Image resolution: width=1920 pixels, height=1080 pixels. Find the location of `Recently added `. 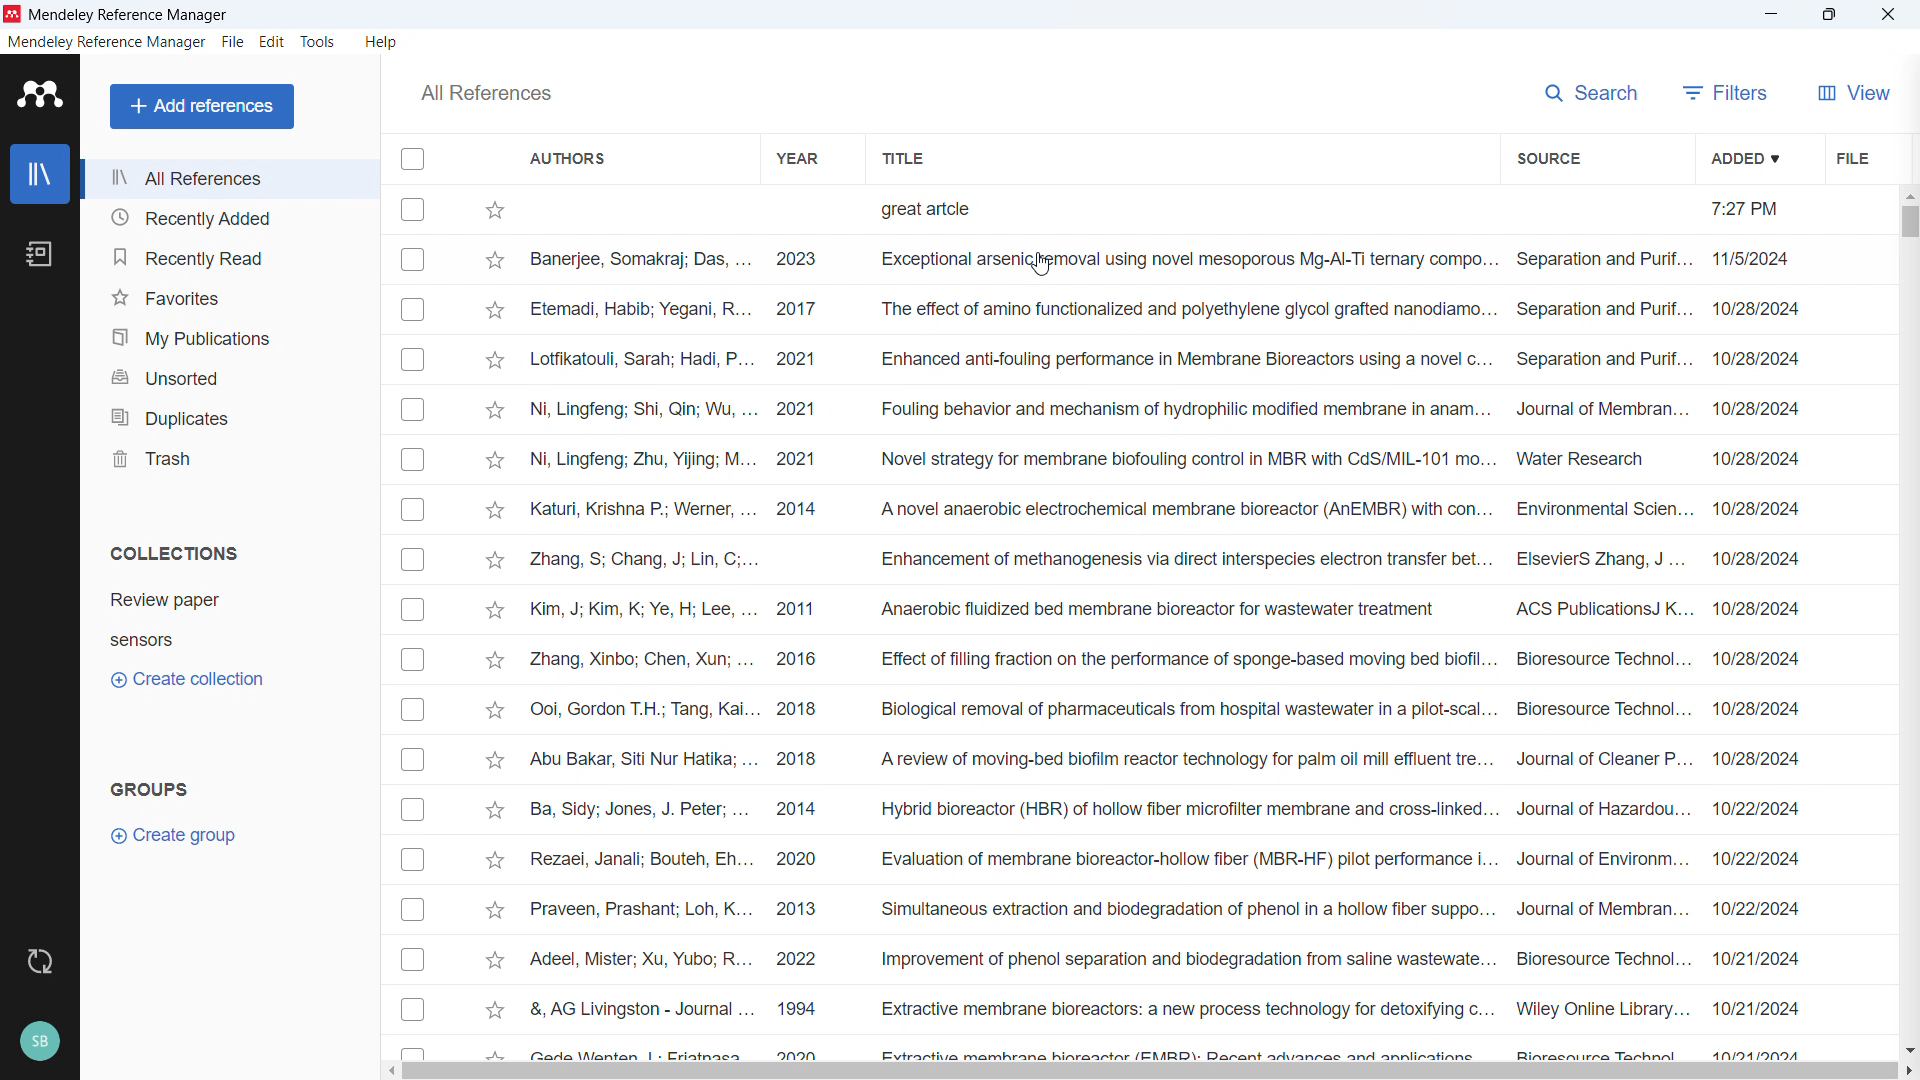

Recently added  is located at coordinates (225, 216).